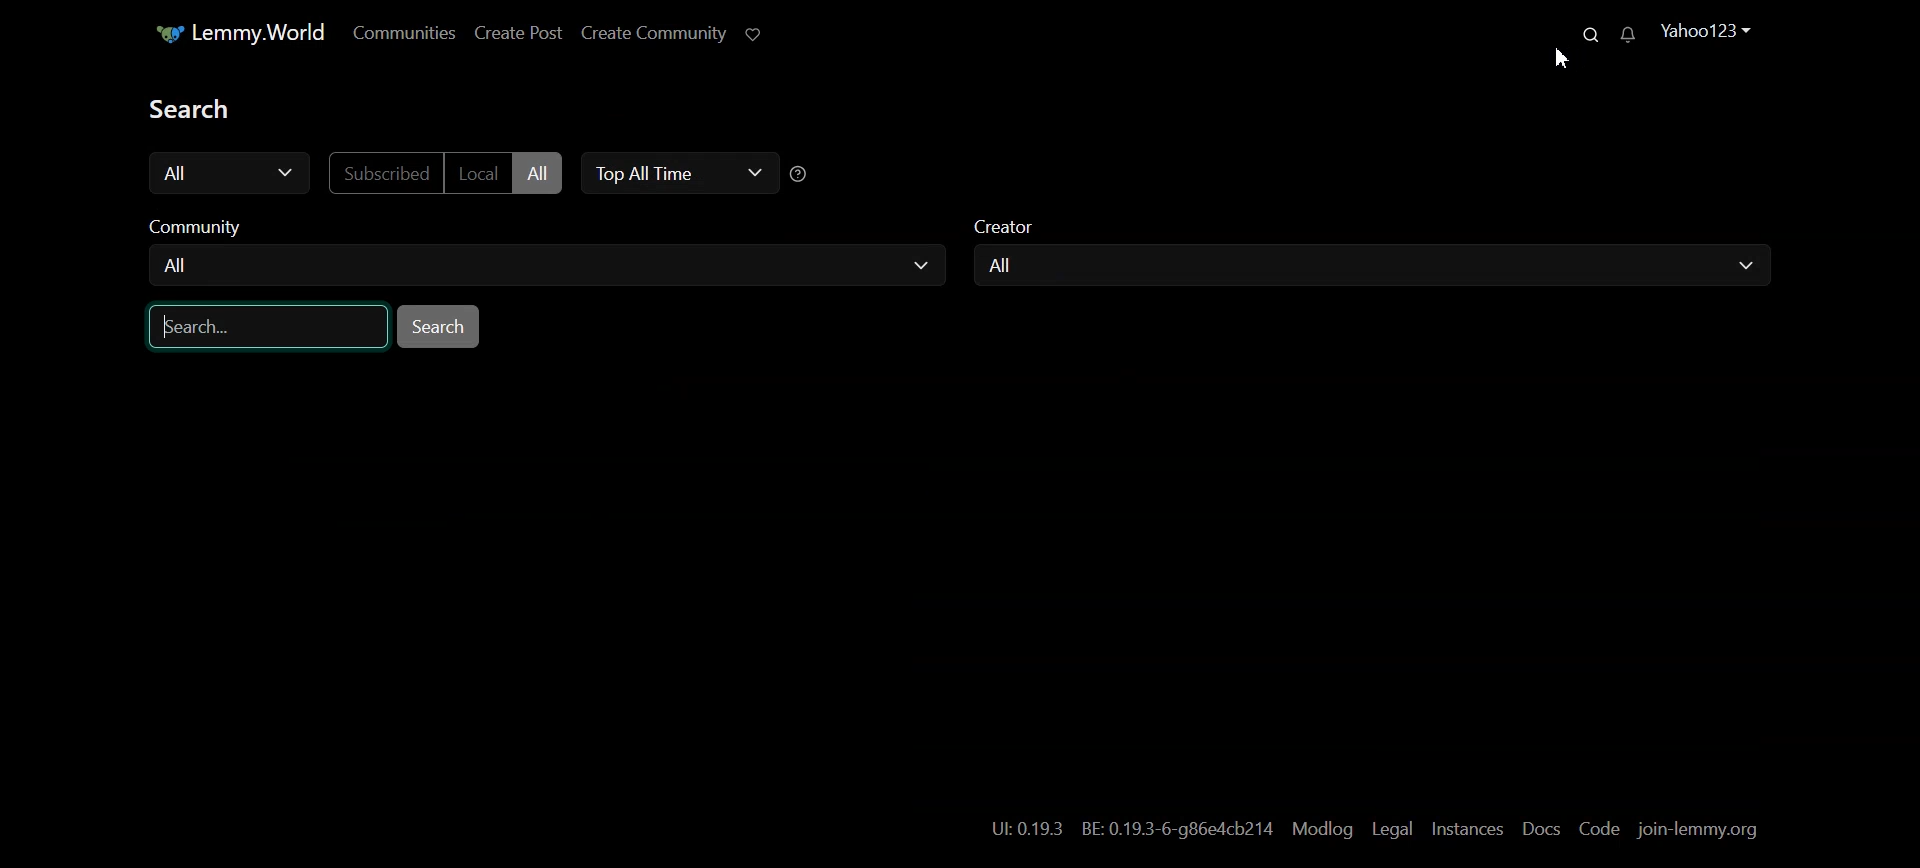  Describe the element at coordinates (1126, 827) in the screenshot. I see `Hyperlink` at that location.